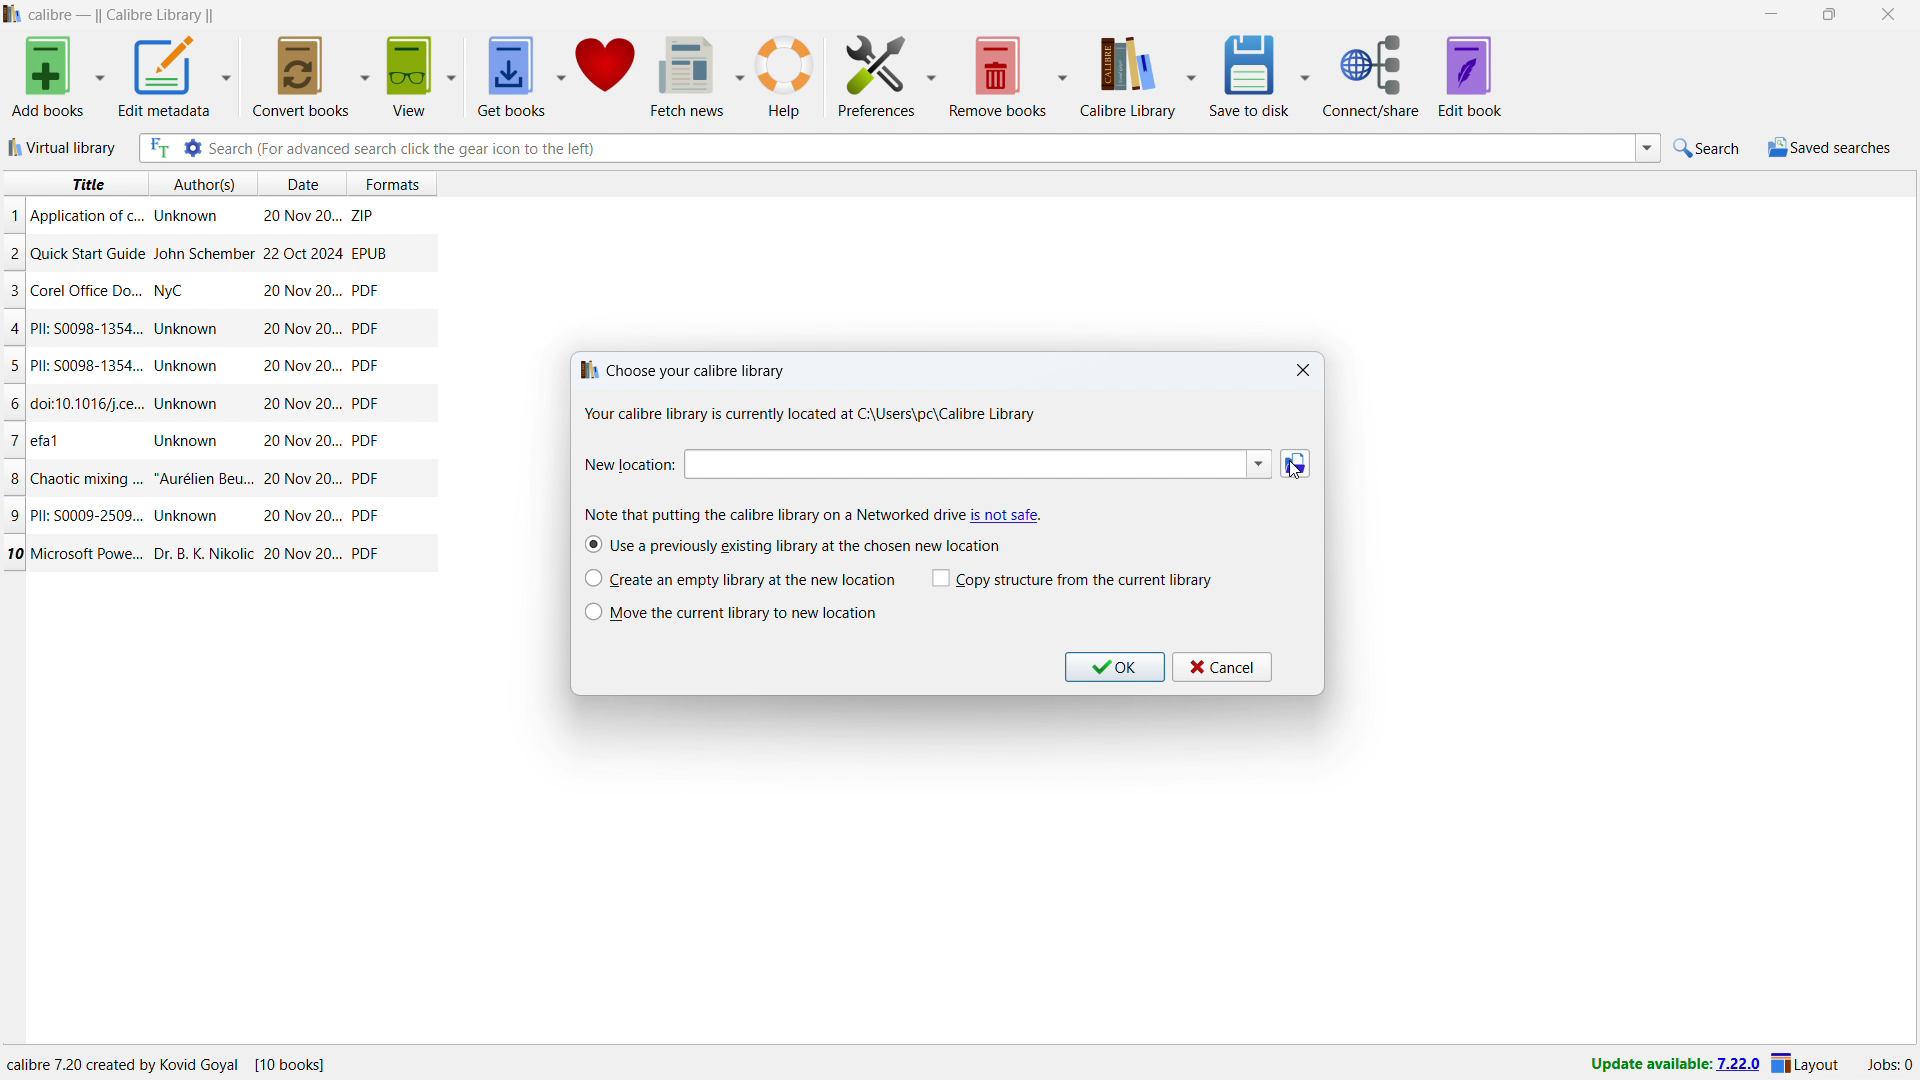 The height and width of the screenshot is (1080, 1920). I want to click on Date, so click(300, 253).